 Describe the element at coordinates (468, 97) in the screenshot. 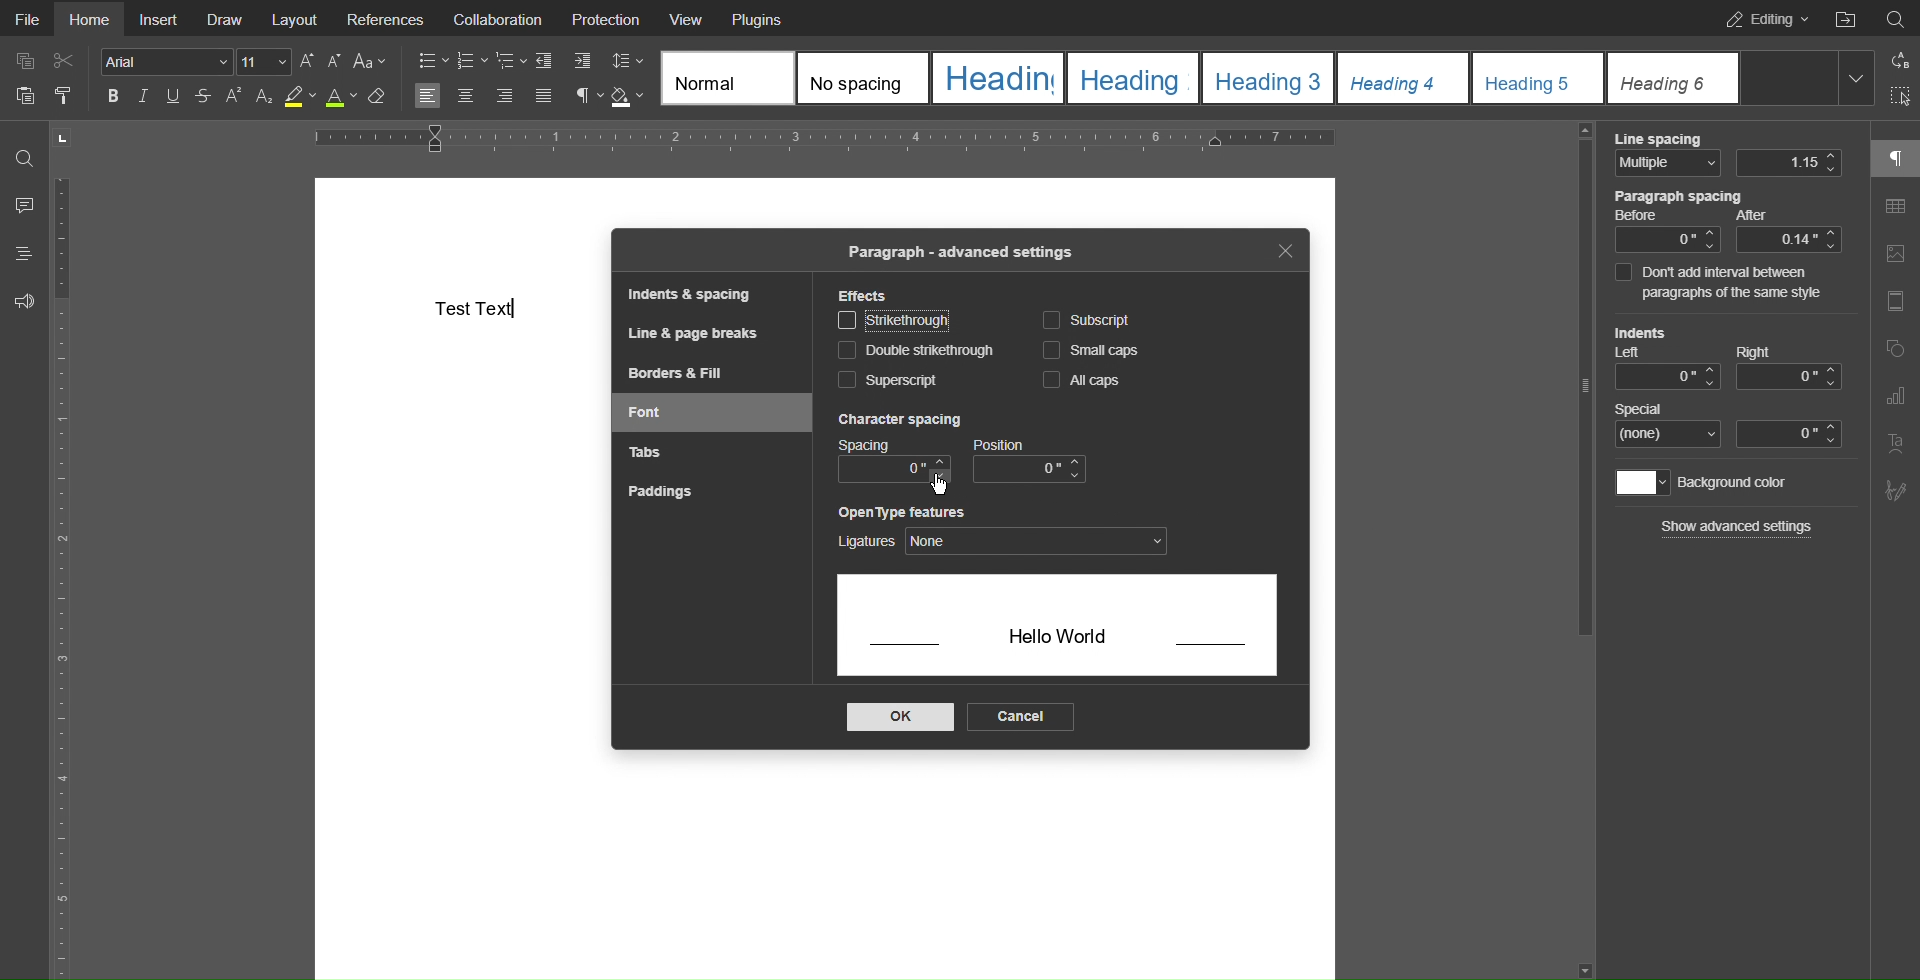

I see `Centre Align` at that location.